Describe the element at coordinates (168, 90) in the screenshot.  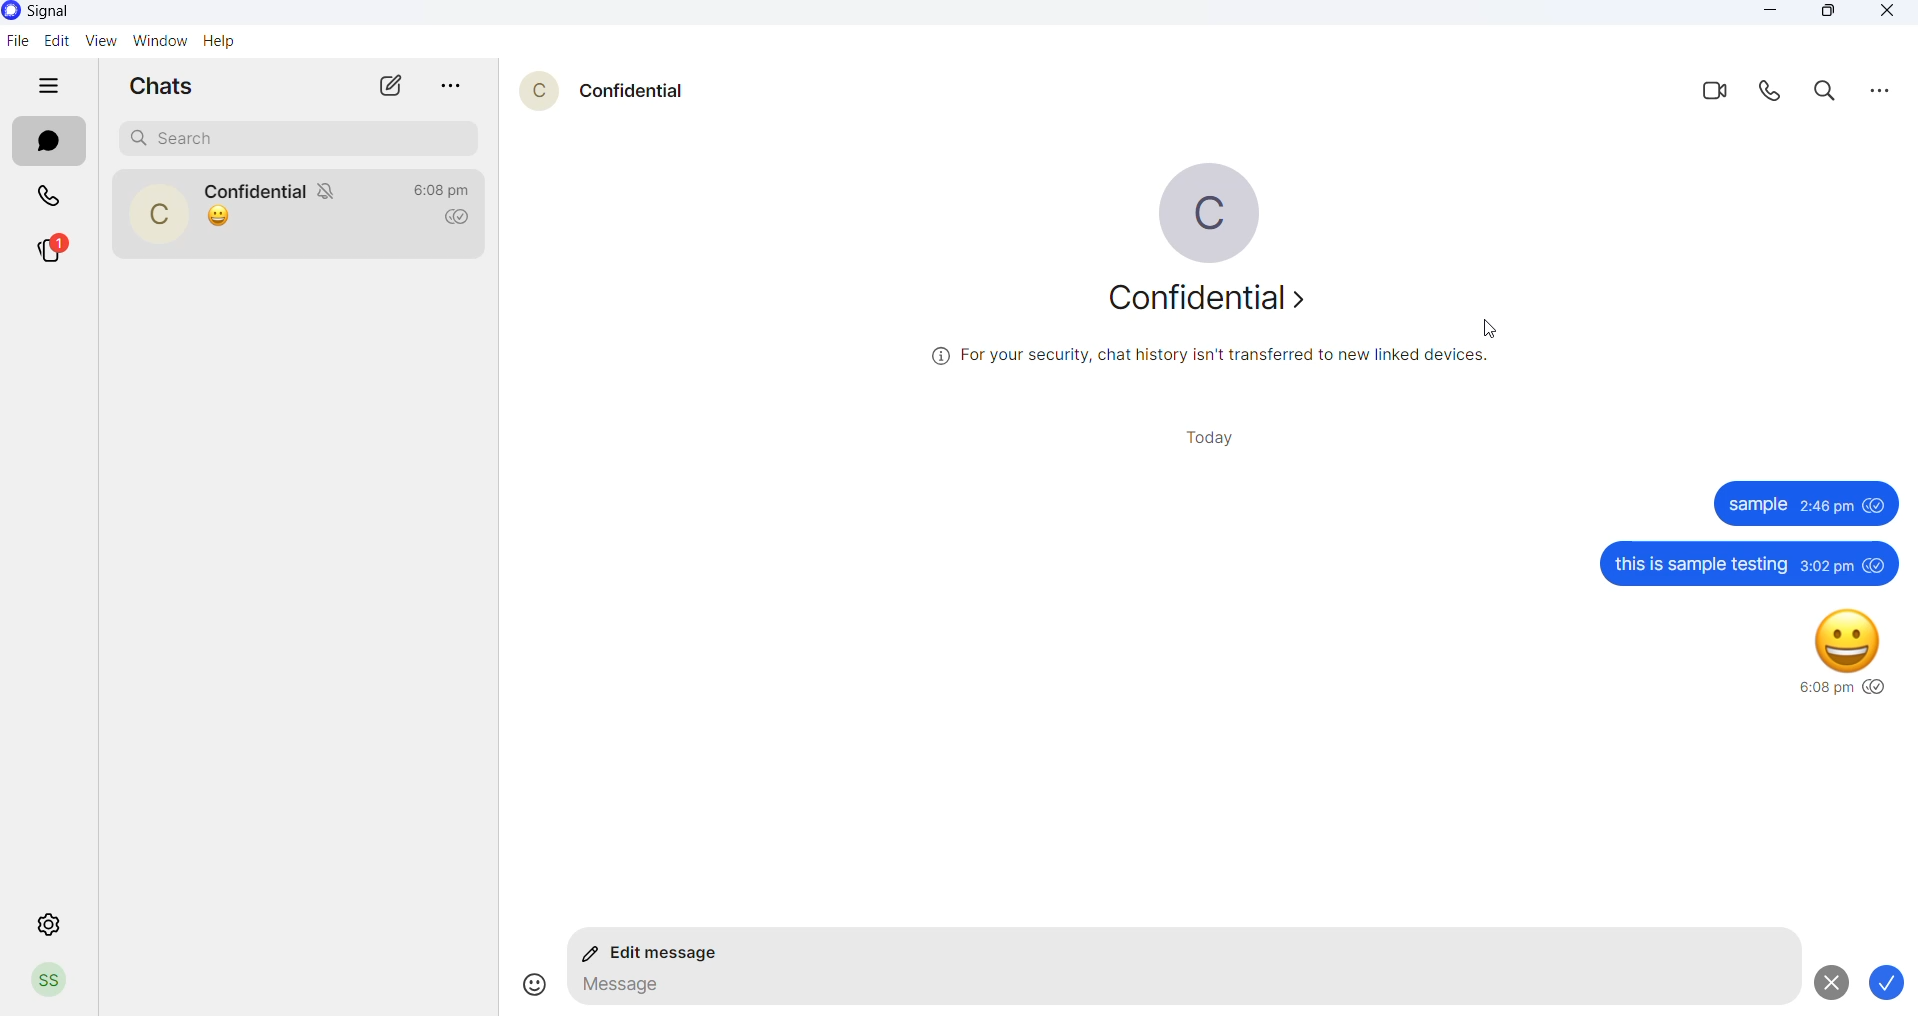
I see `chats heading` at that location.